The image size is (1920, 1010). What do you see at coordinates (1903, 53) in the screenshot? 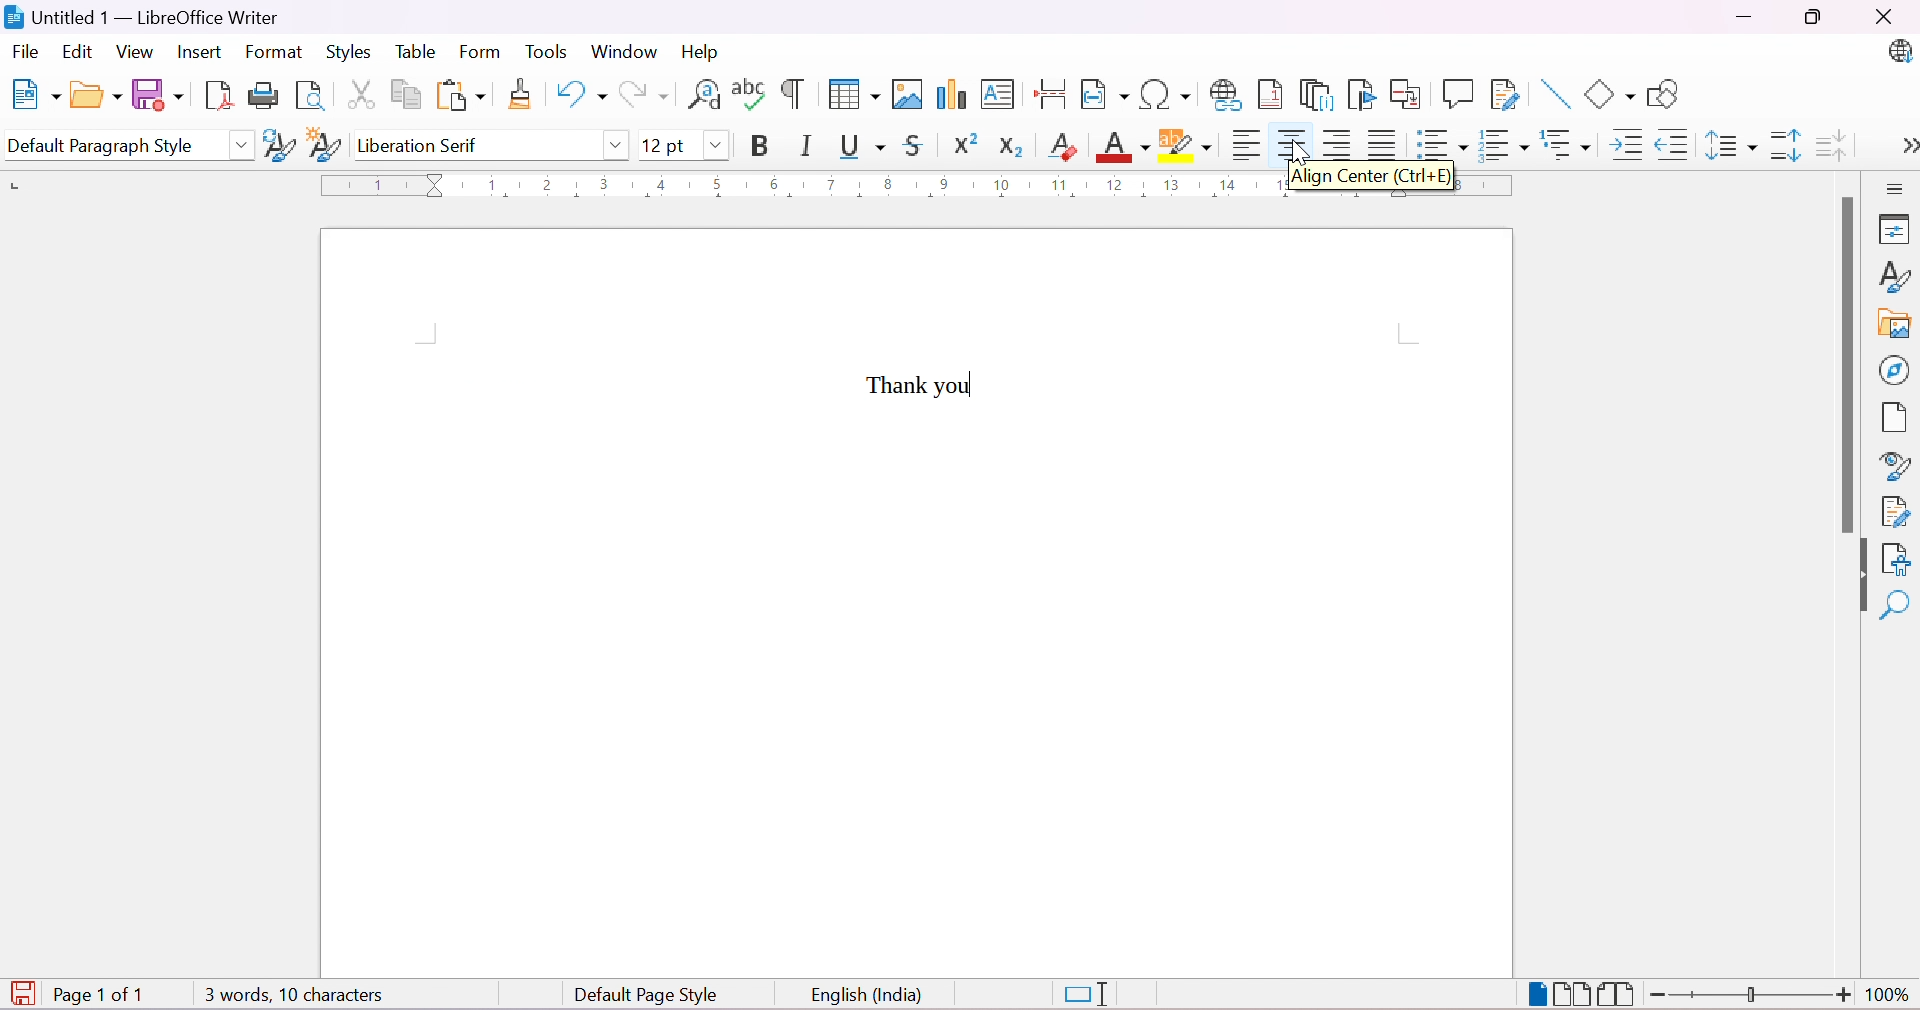
I see `LibreOffice Update Available` at bounding box center [1903, 53].